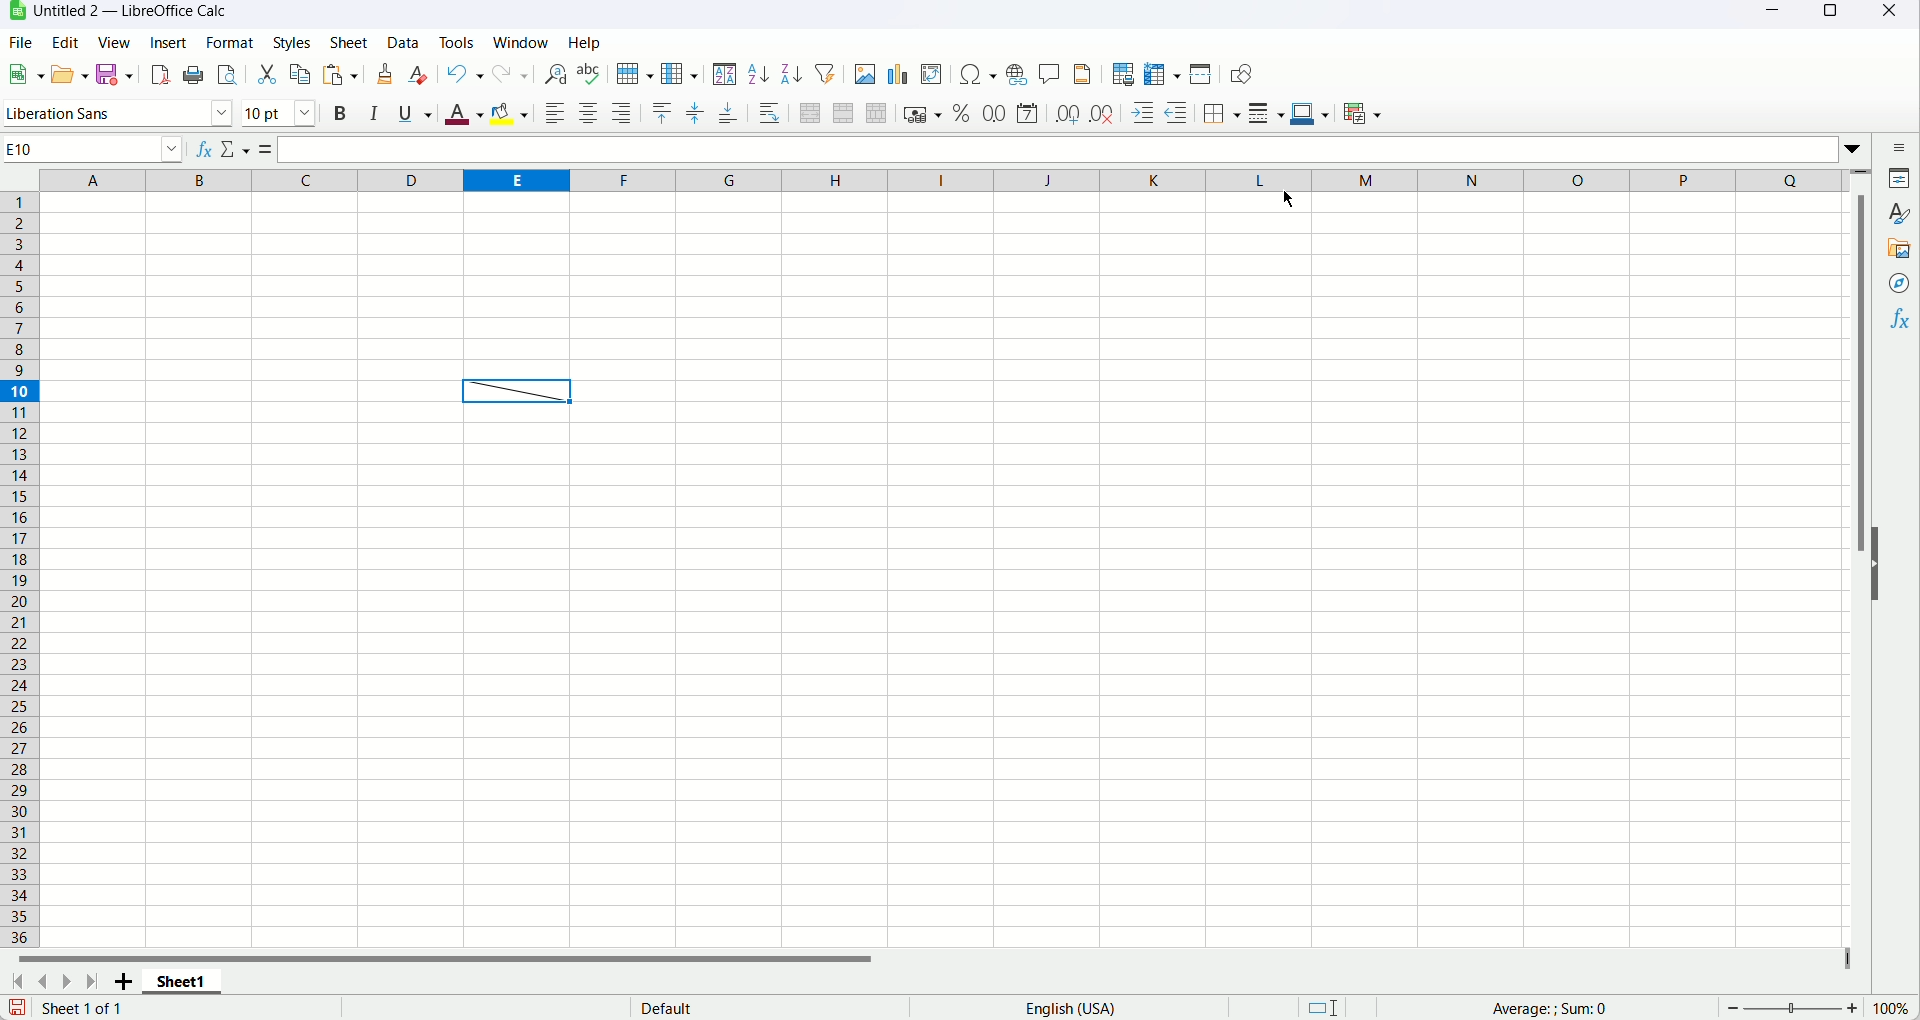  Describe the element at coordinates (119, 76) in the screenshot. I see `Save` at that location.